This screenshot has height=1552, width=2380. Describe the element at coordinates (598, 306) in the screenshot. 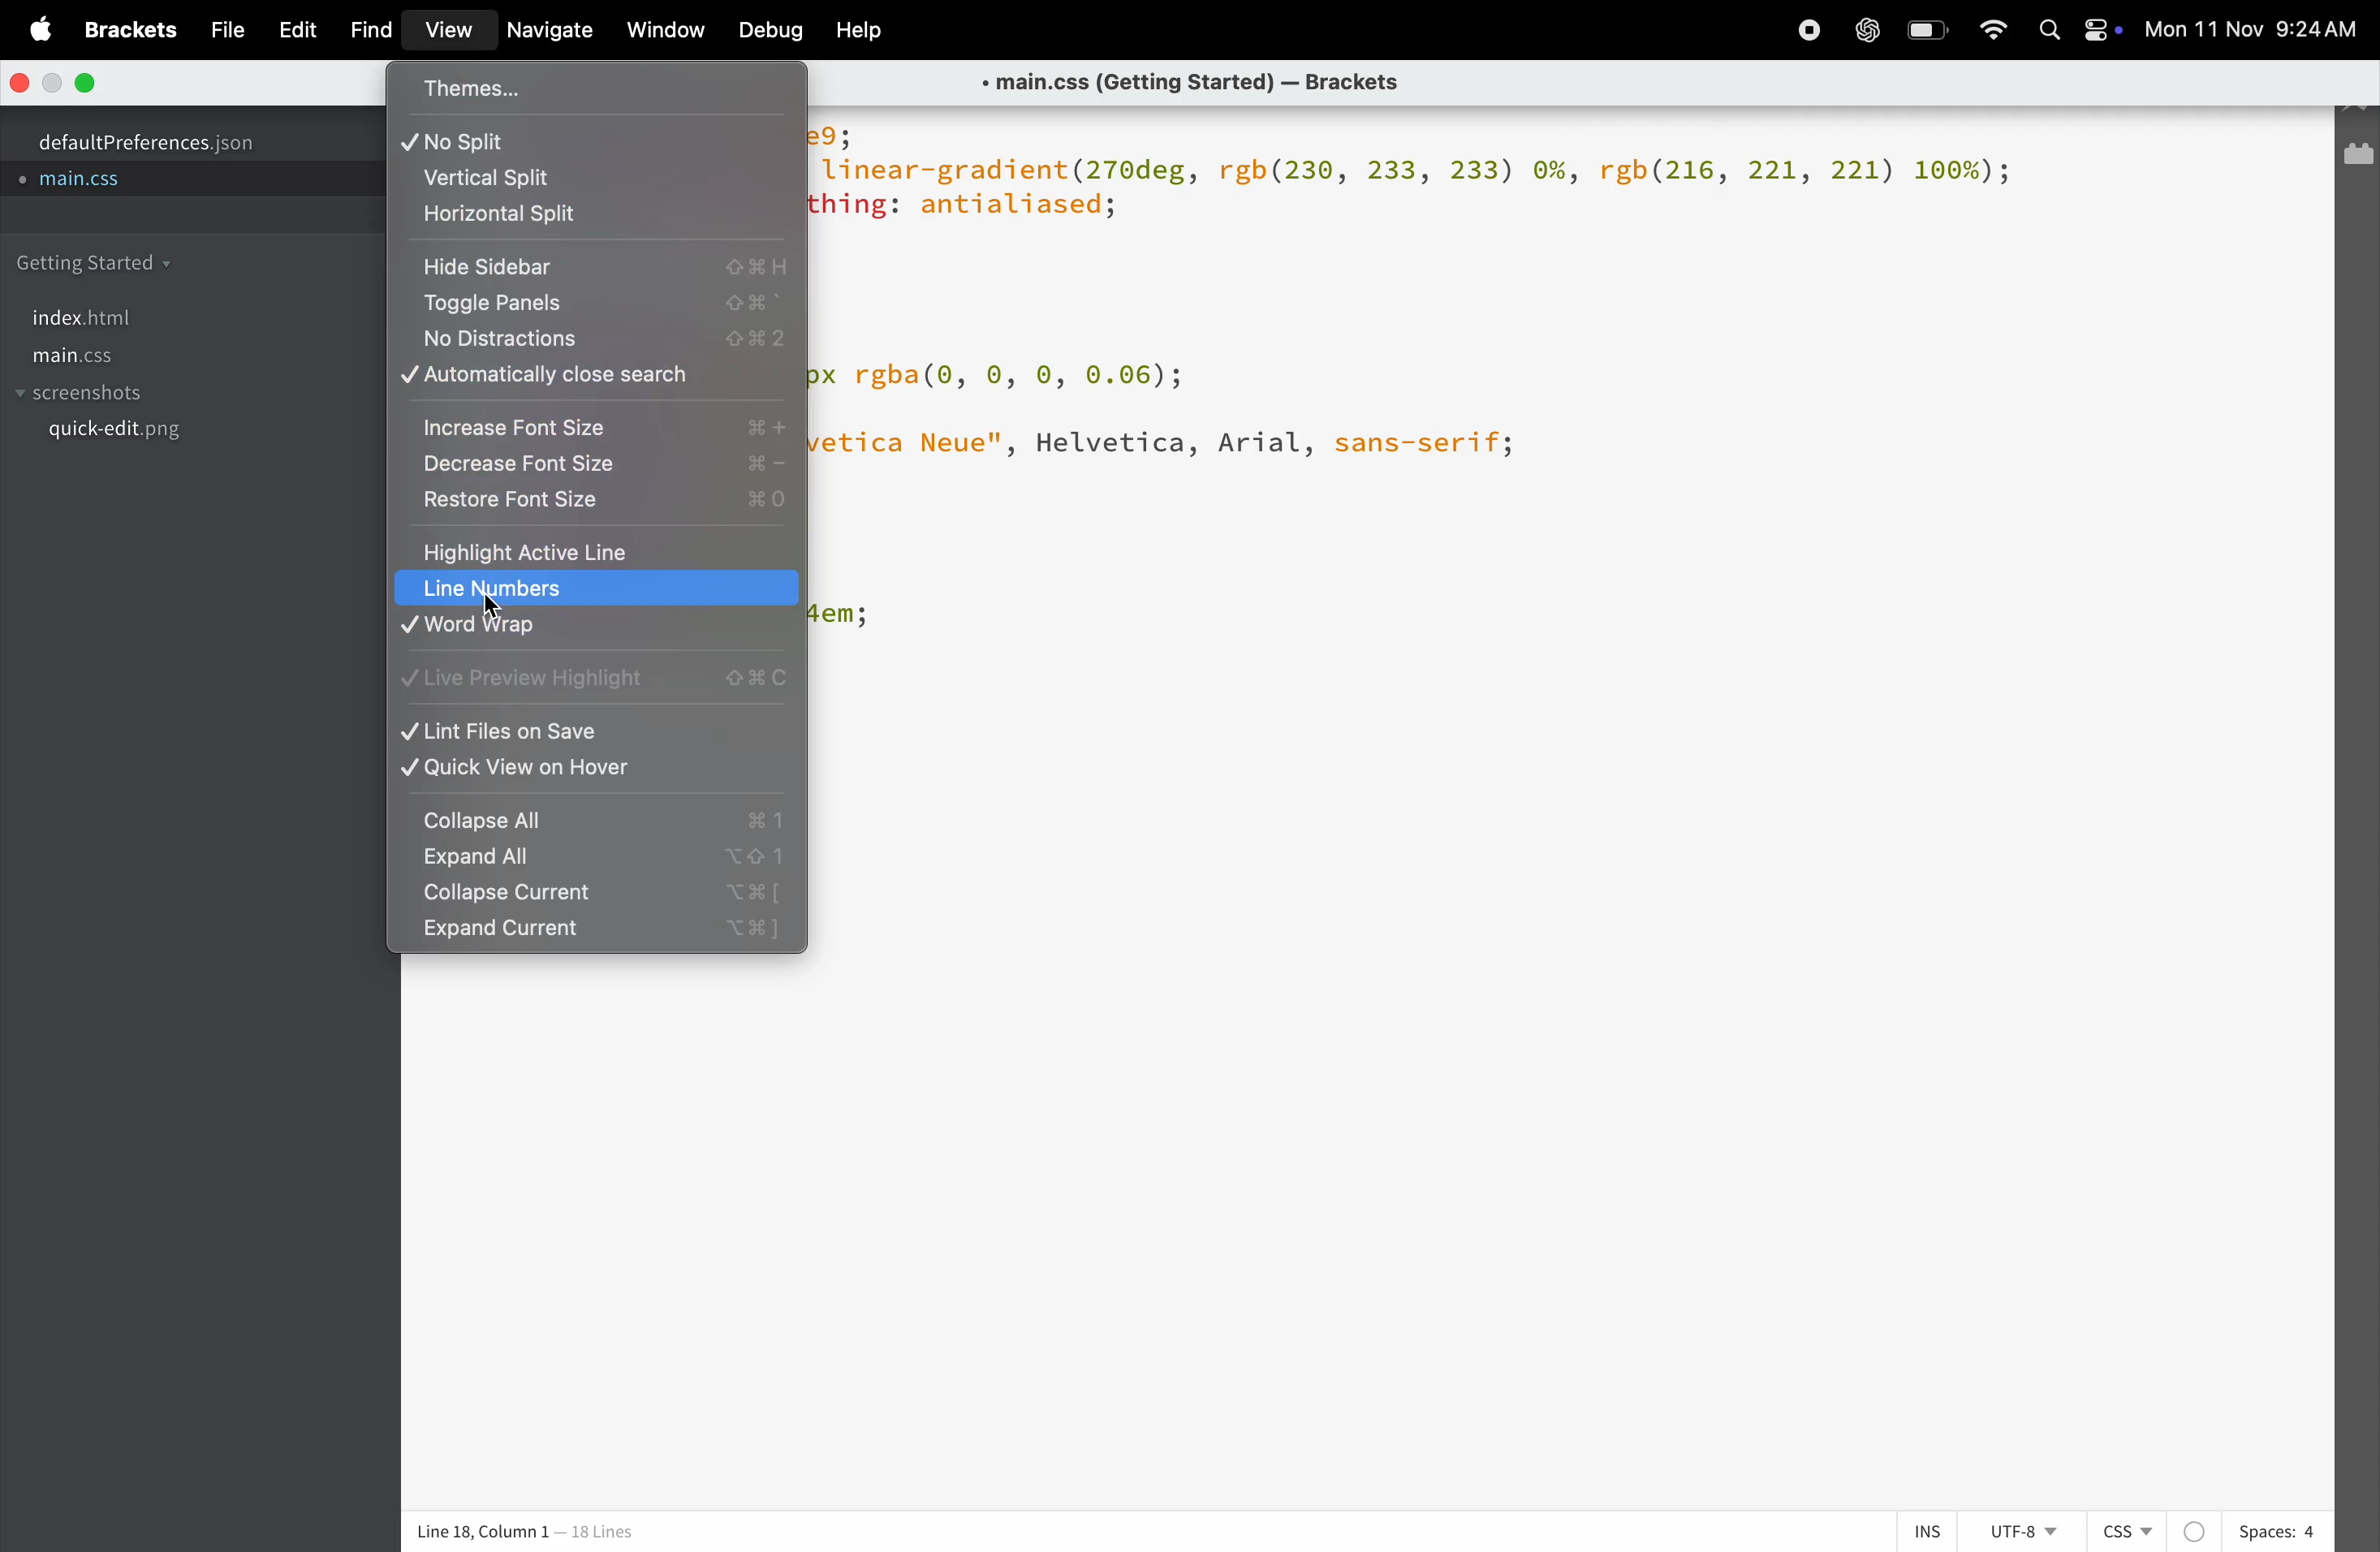

I see `toggle panels` at that location.